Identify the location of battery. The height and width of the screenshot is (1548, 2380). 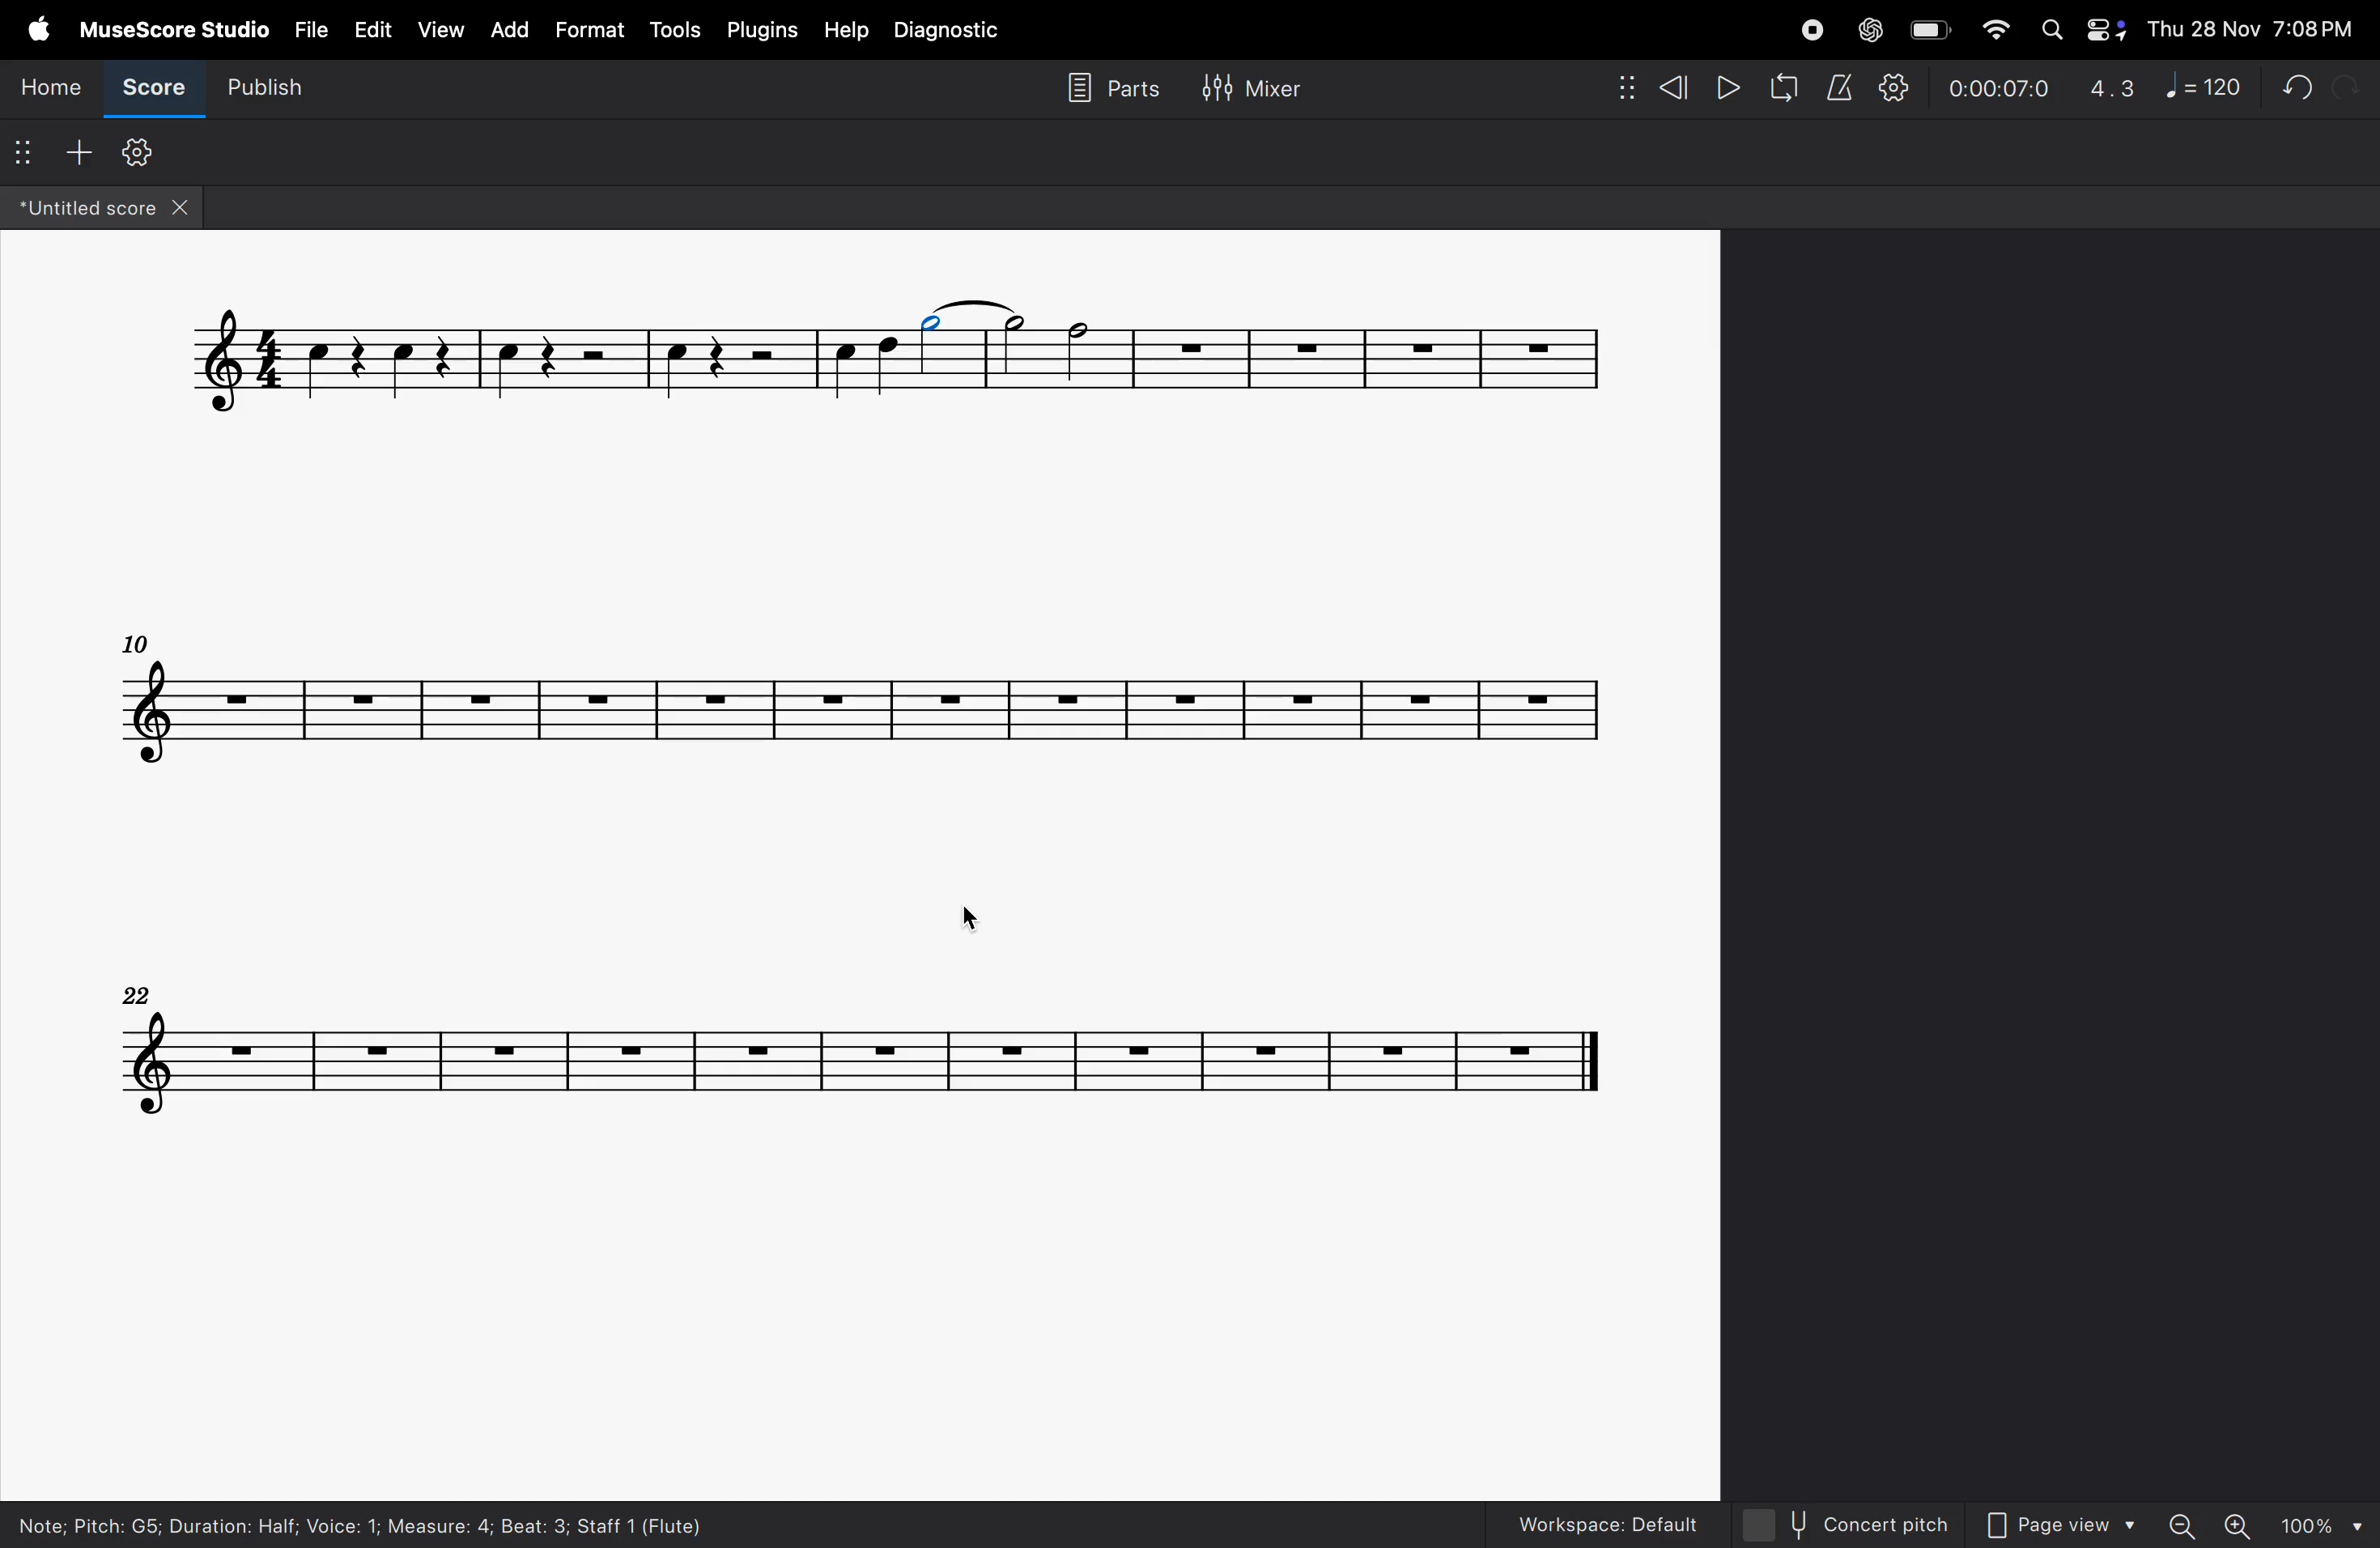
(1927, 31).